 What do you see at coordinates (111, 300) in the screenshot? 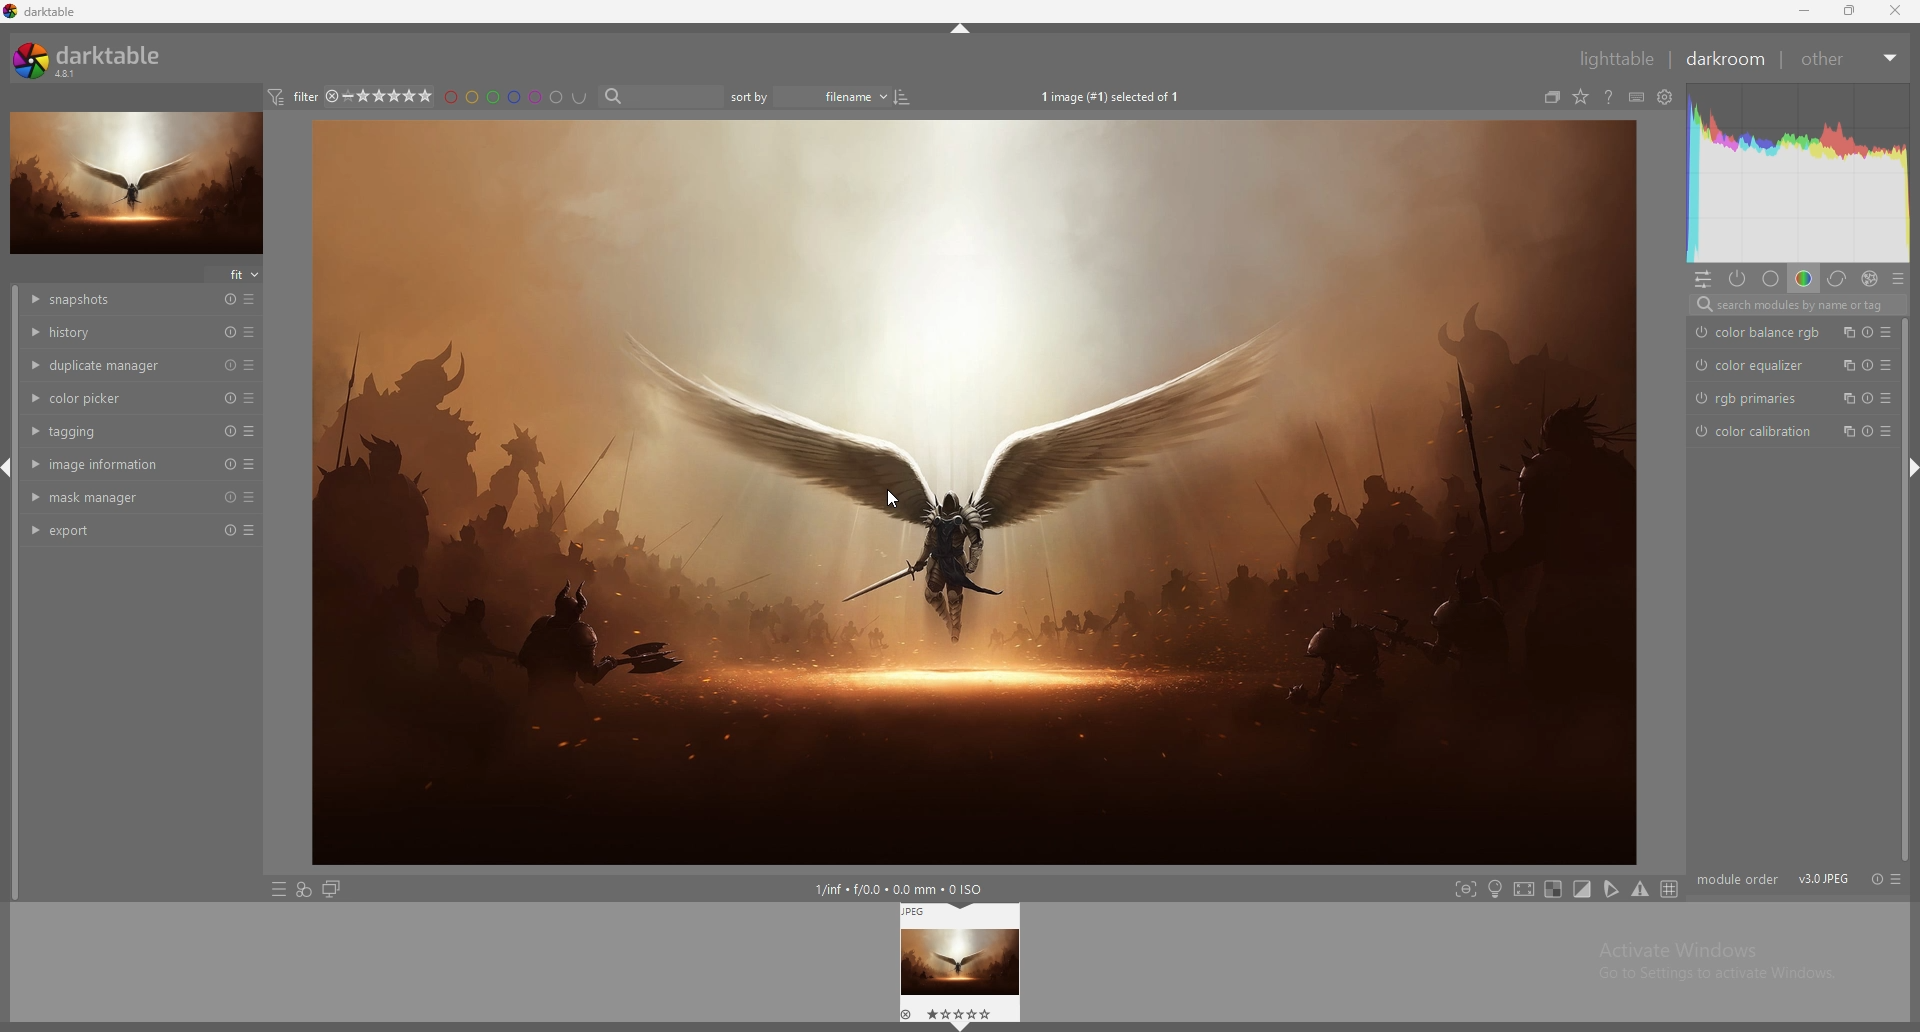
I see `snapshots` at bounding box center [111, 300].